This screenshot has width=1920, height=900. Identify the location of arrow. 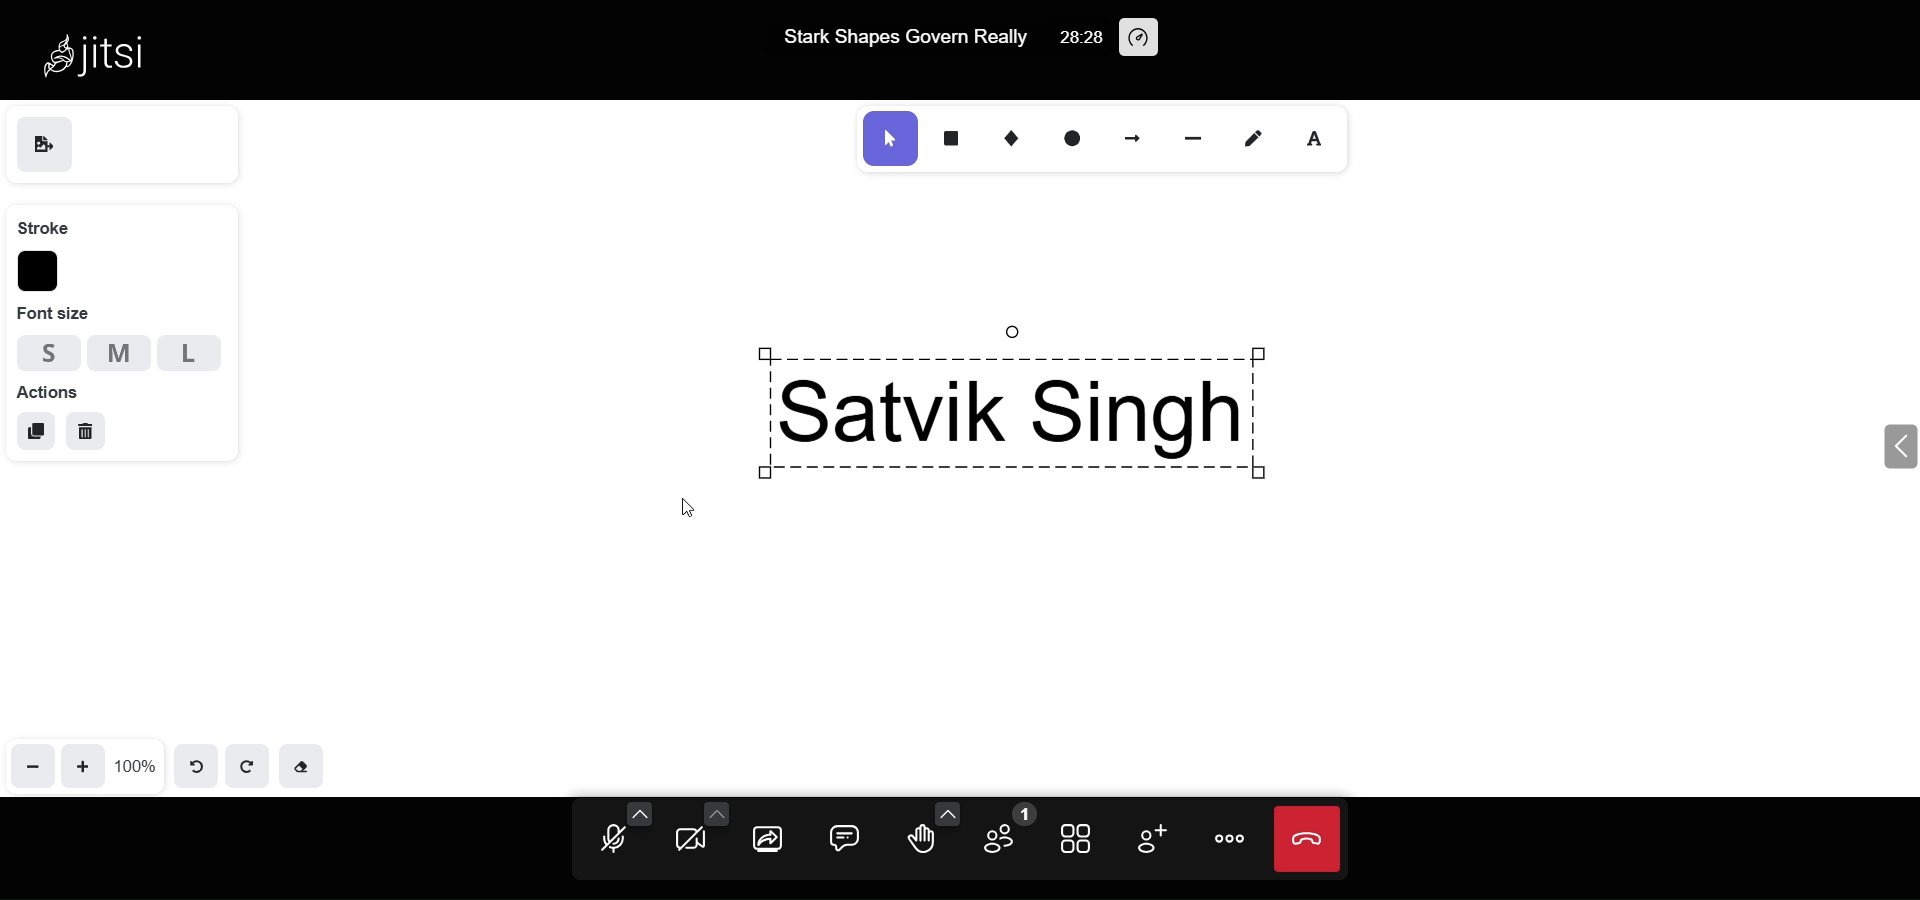
(1129, 138).